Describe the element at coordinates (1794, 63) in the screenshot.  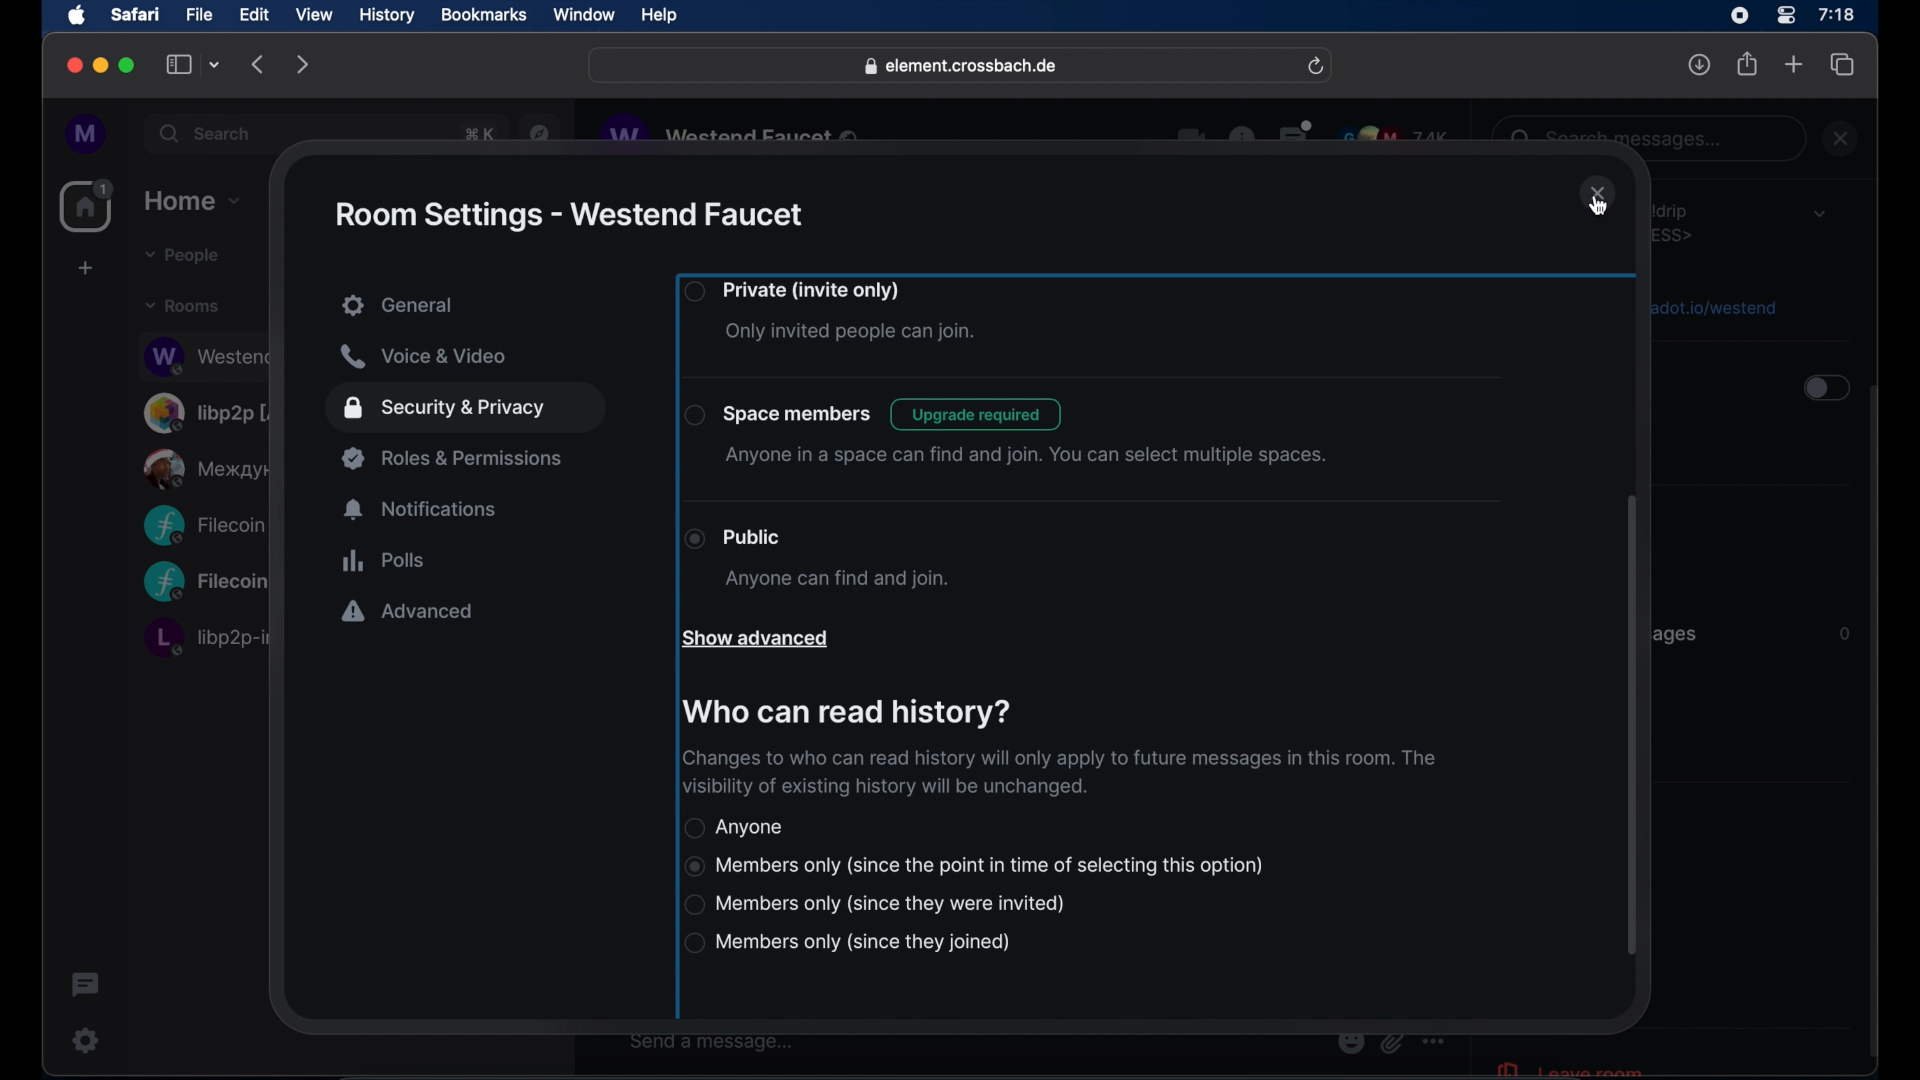
I see `new tab` at that location.